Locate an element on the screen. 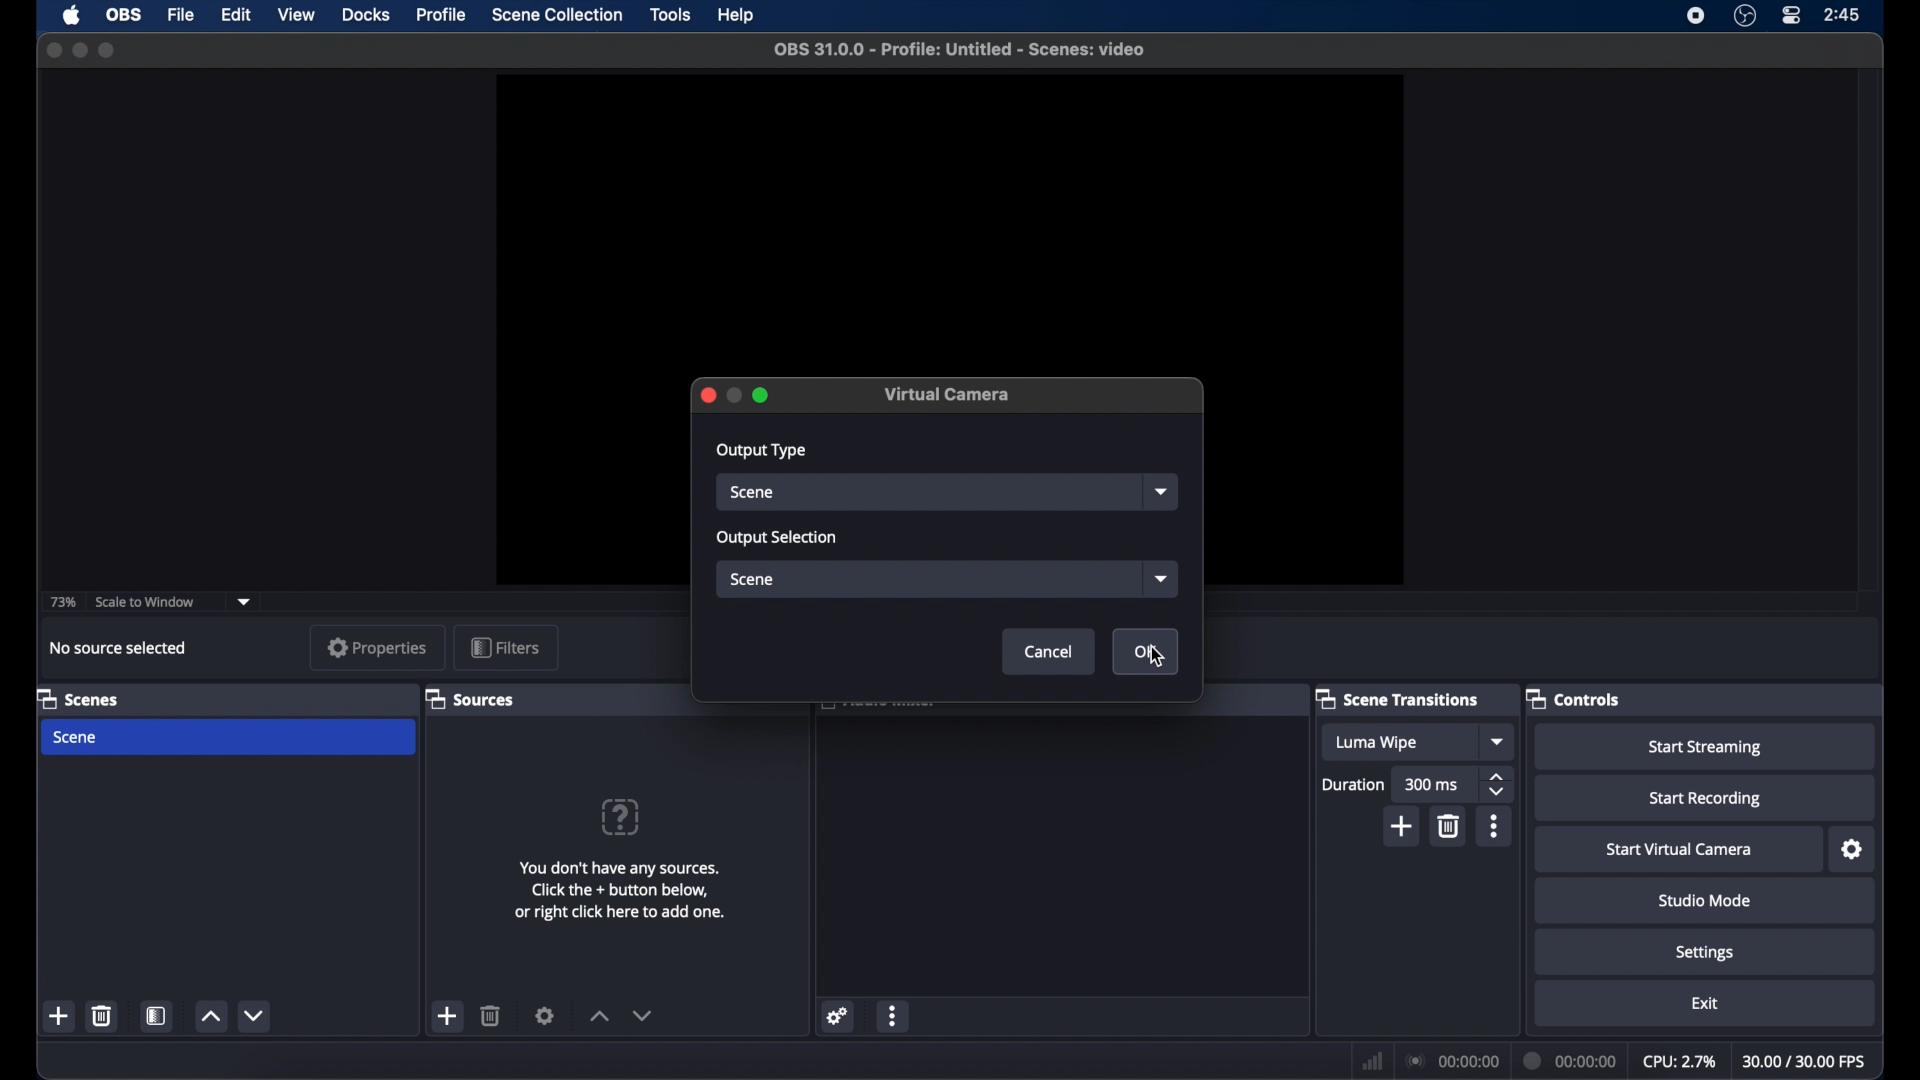 The image size is (1920, 1080). inactive minimize icon is located at coordinates (733, 395).